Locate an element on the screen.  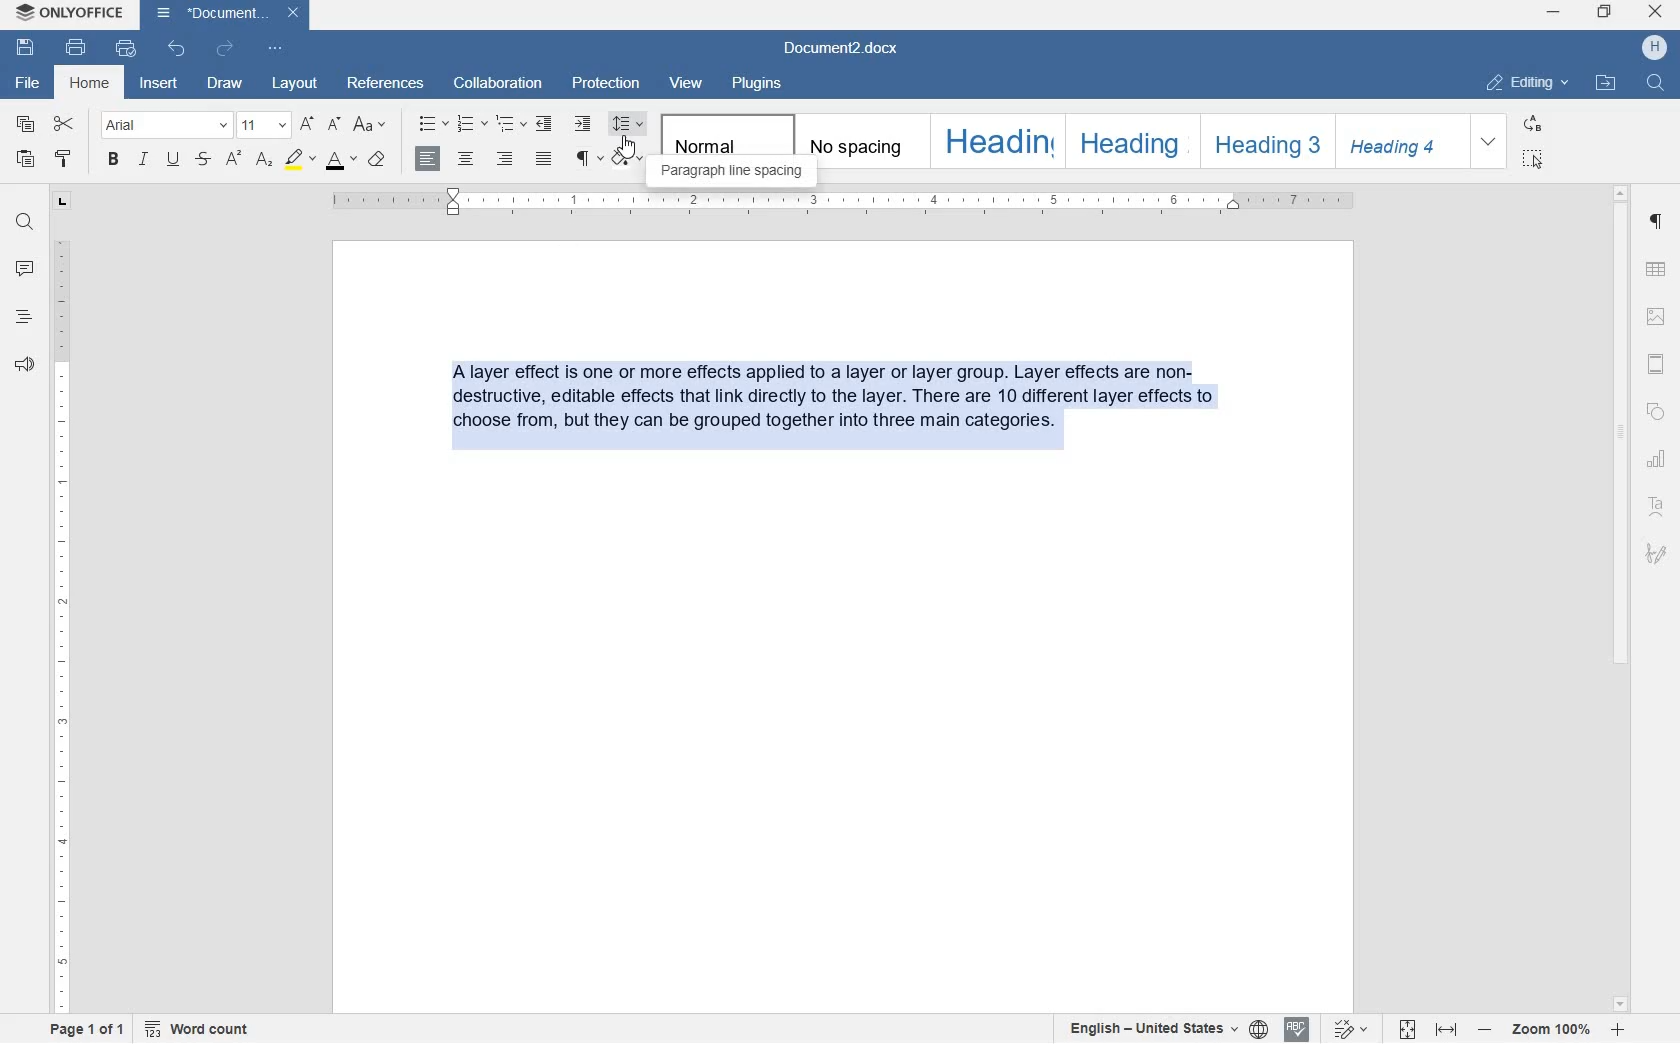
strikethrough is located at coordinates (205, 160).